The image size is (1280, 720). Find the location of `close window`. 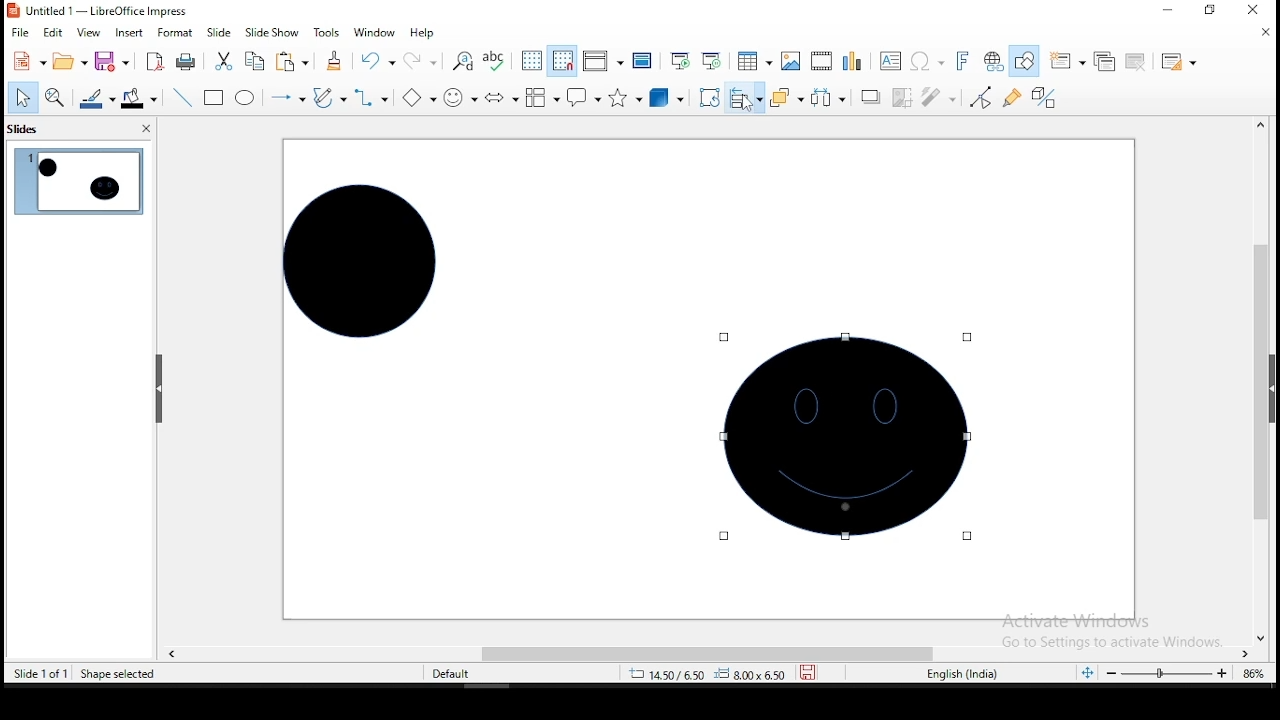

close window is located at coordinates (1260, 11).